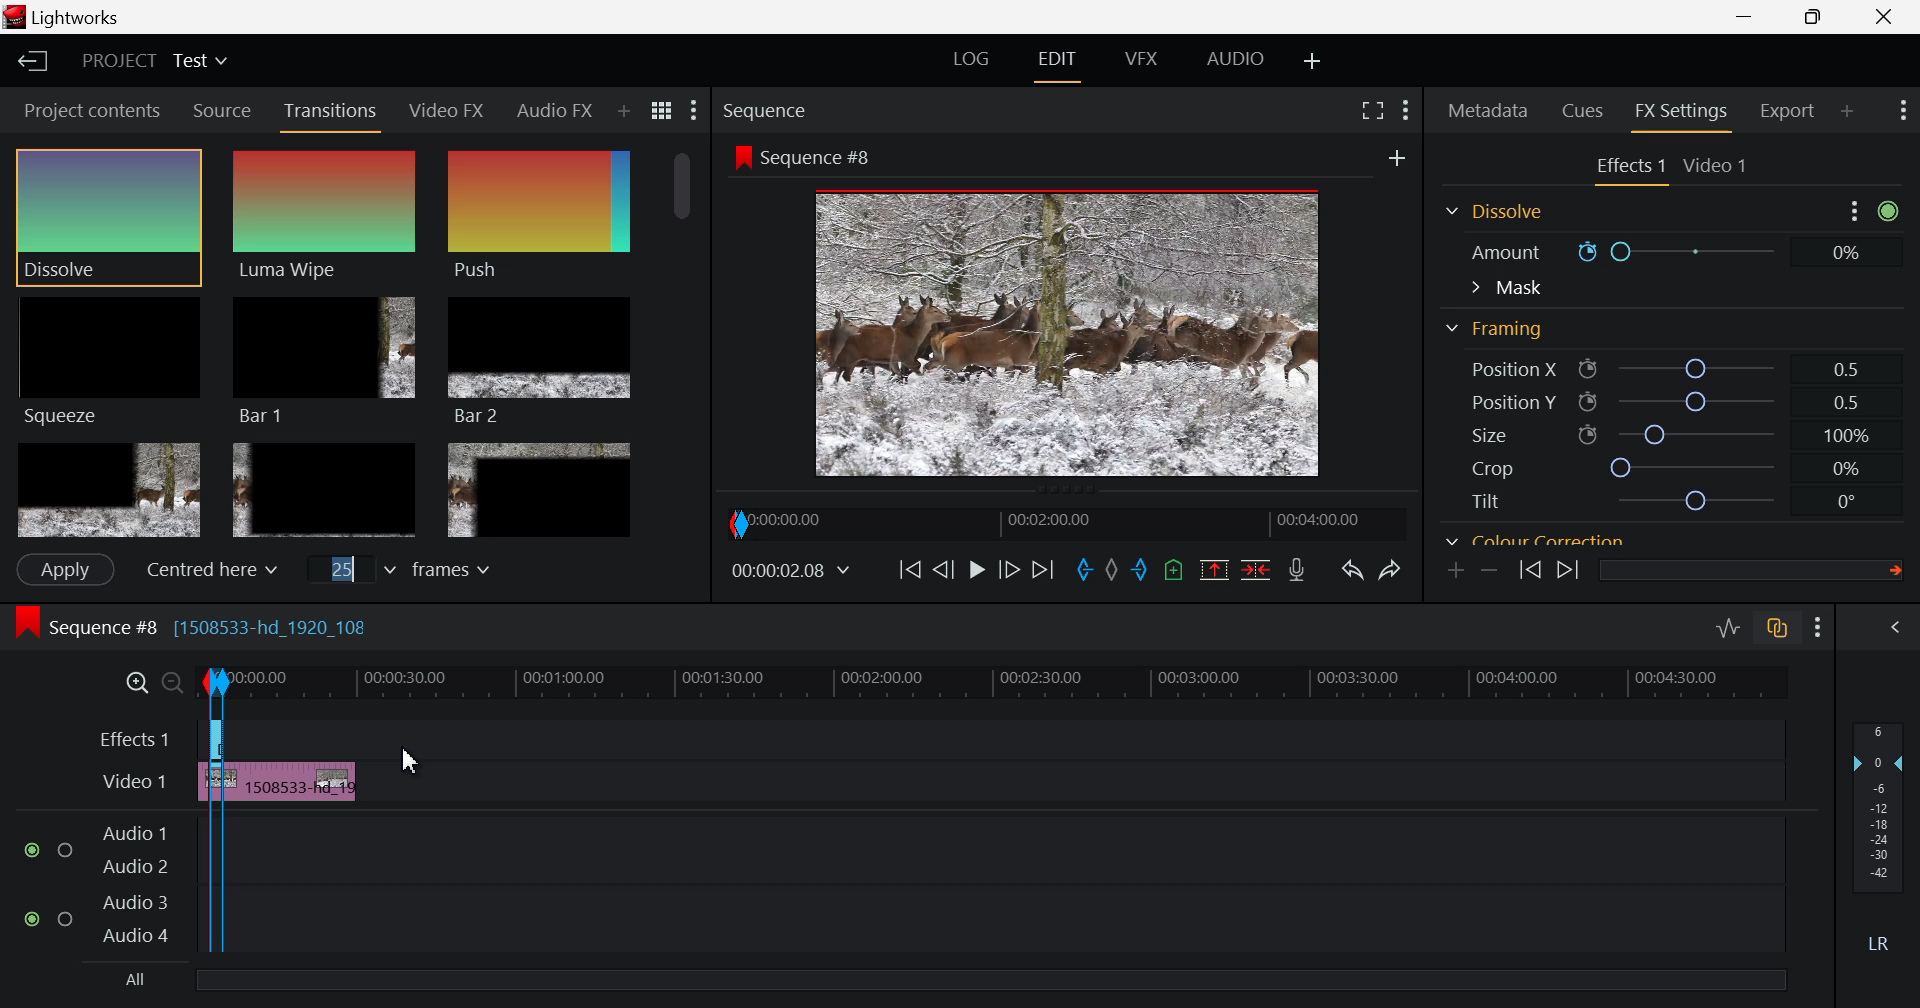  What do you see at coordinates (977, 574) in the screenshot?
I see `Video Paused` at bounding box center [977, 574].